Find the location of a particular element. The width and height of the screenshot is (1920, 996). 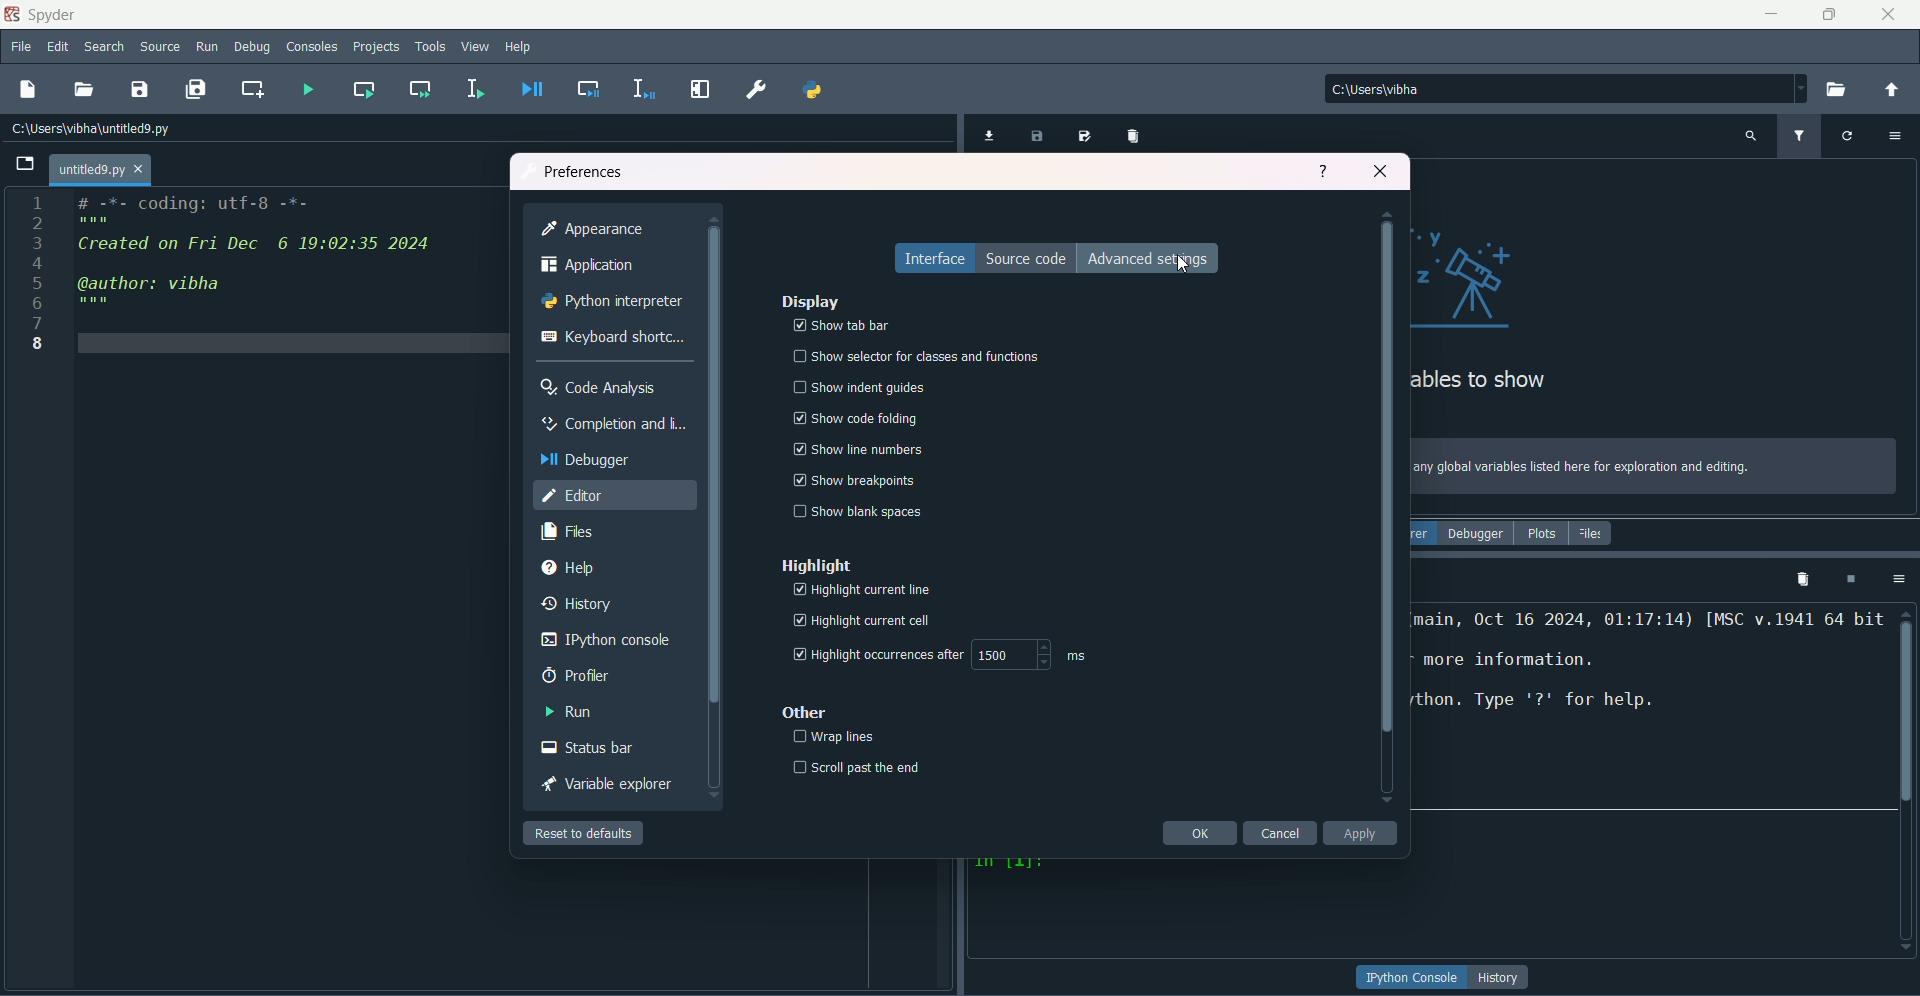

help is located at coordinates (519, 48).